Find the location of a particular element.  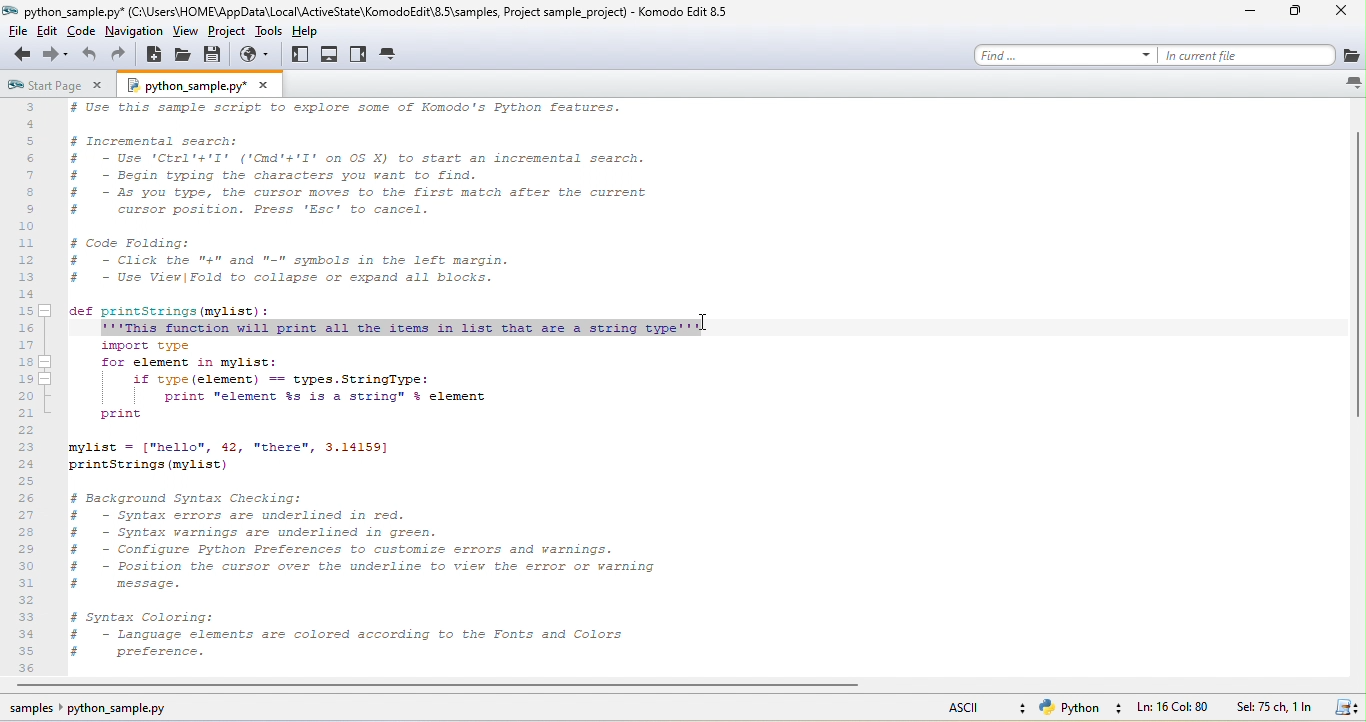

horizontal scroll bar is located at coordinates (433, 686).